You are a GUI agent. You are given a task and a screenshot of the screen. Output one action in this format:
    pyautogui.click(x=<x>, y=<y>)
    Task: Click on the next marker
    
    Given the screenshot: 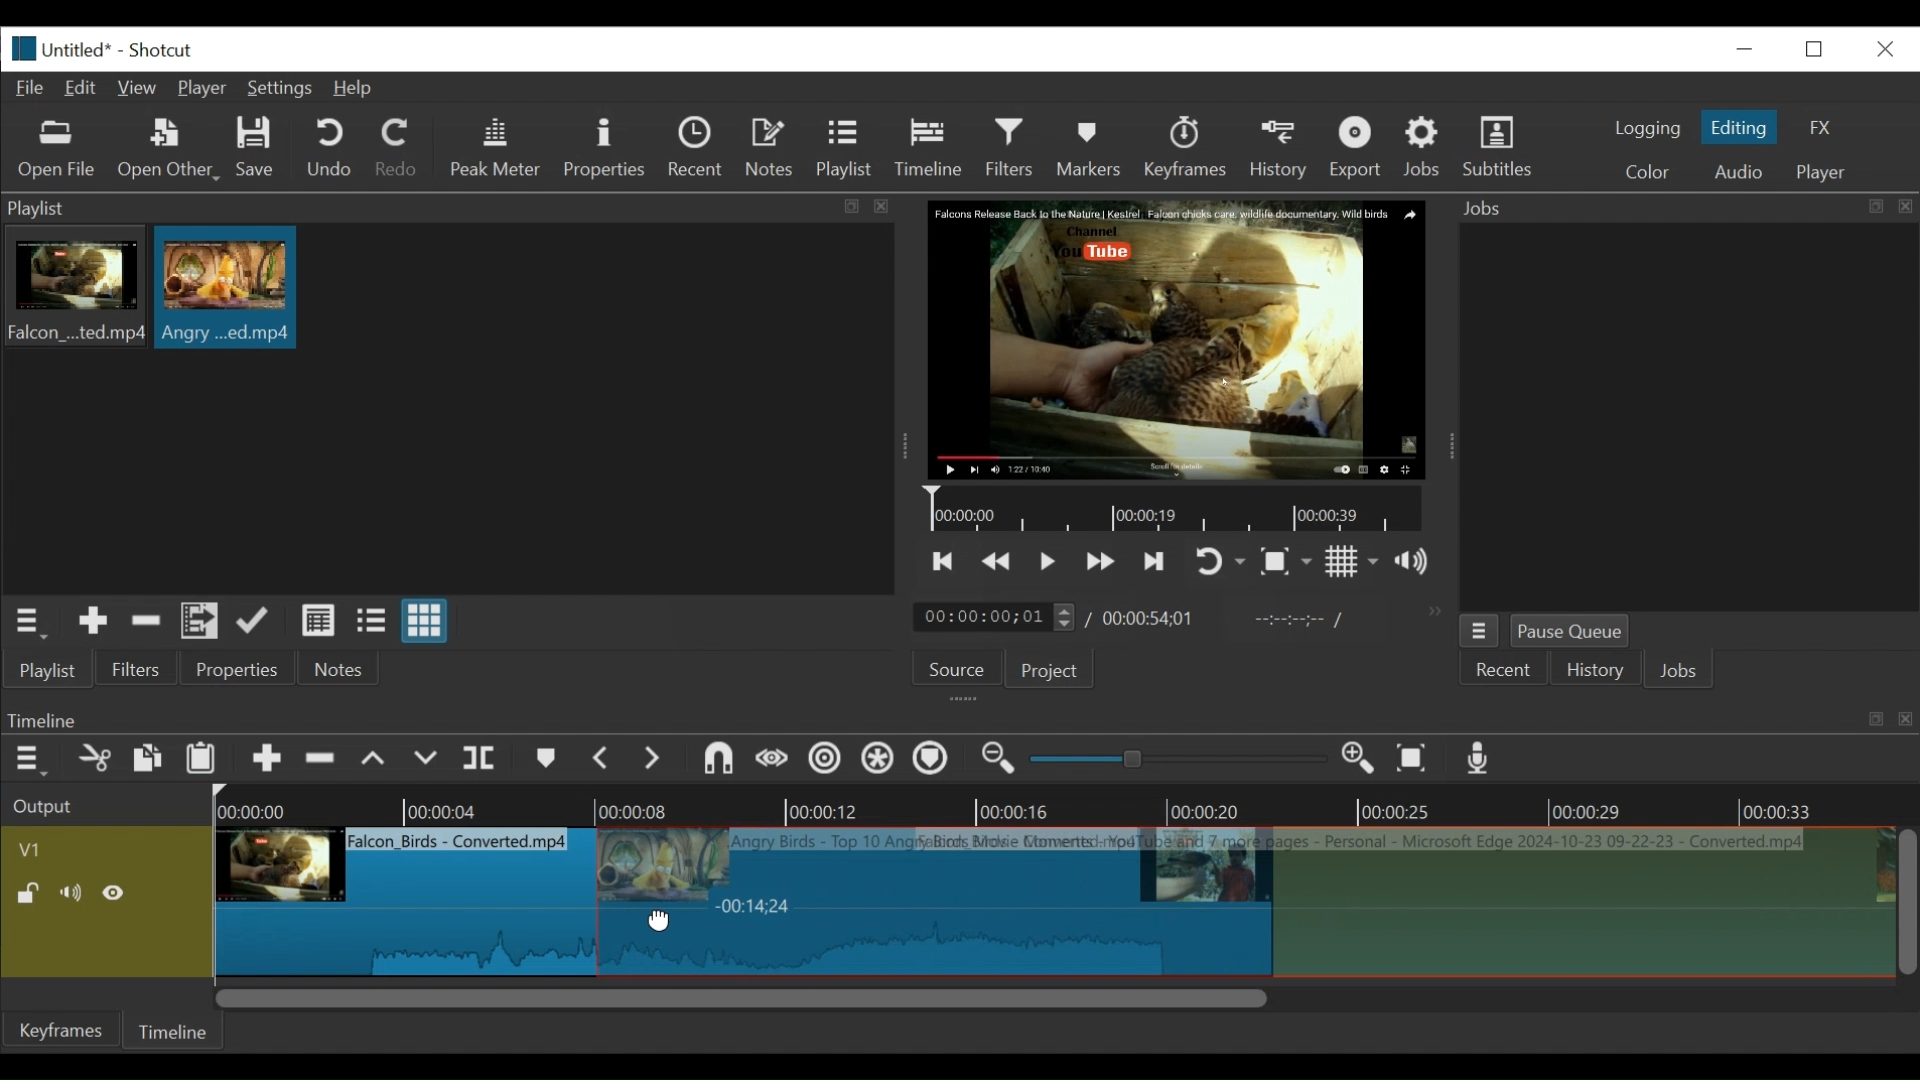 What is the action you would take?
    pyautogui.click(x=656, y=760)
    